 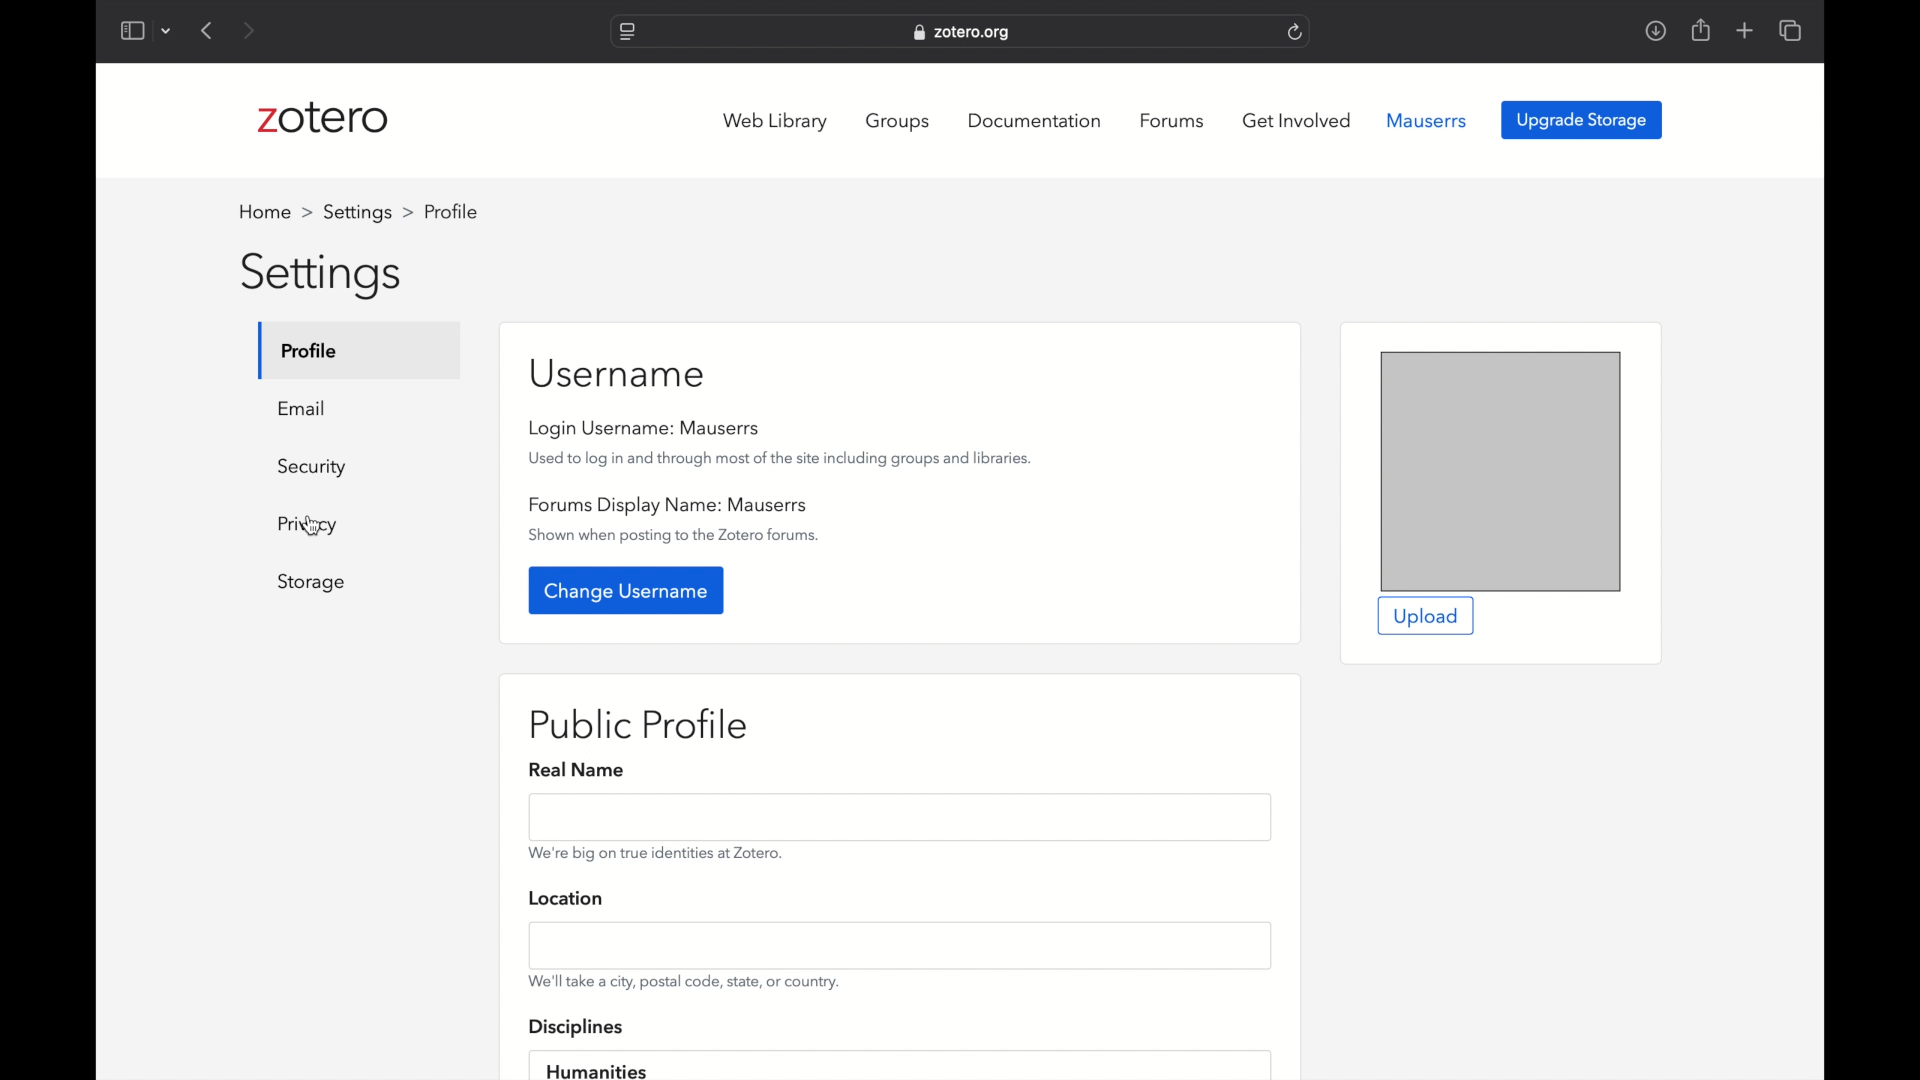 What do you see at coordinates (655, 853) in the screenshot?
I see `we're big on true identities at zotero` at bounding box center [655, 853].